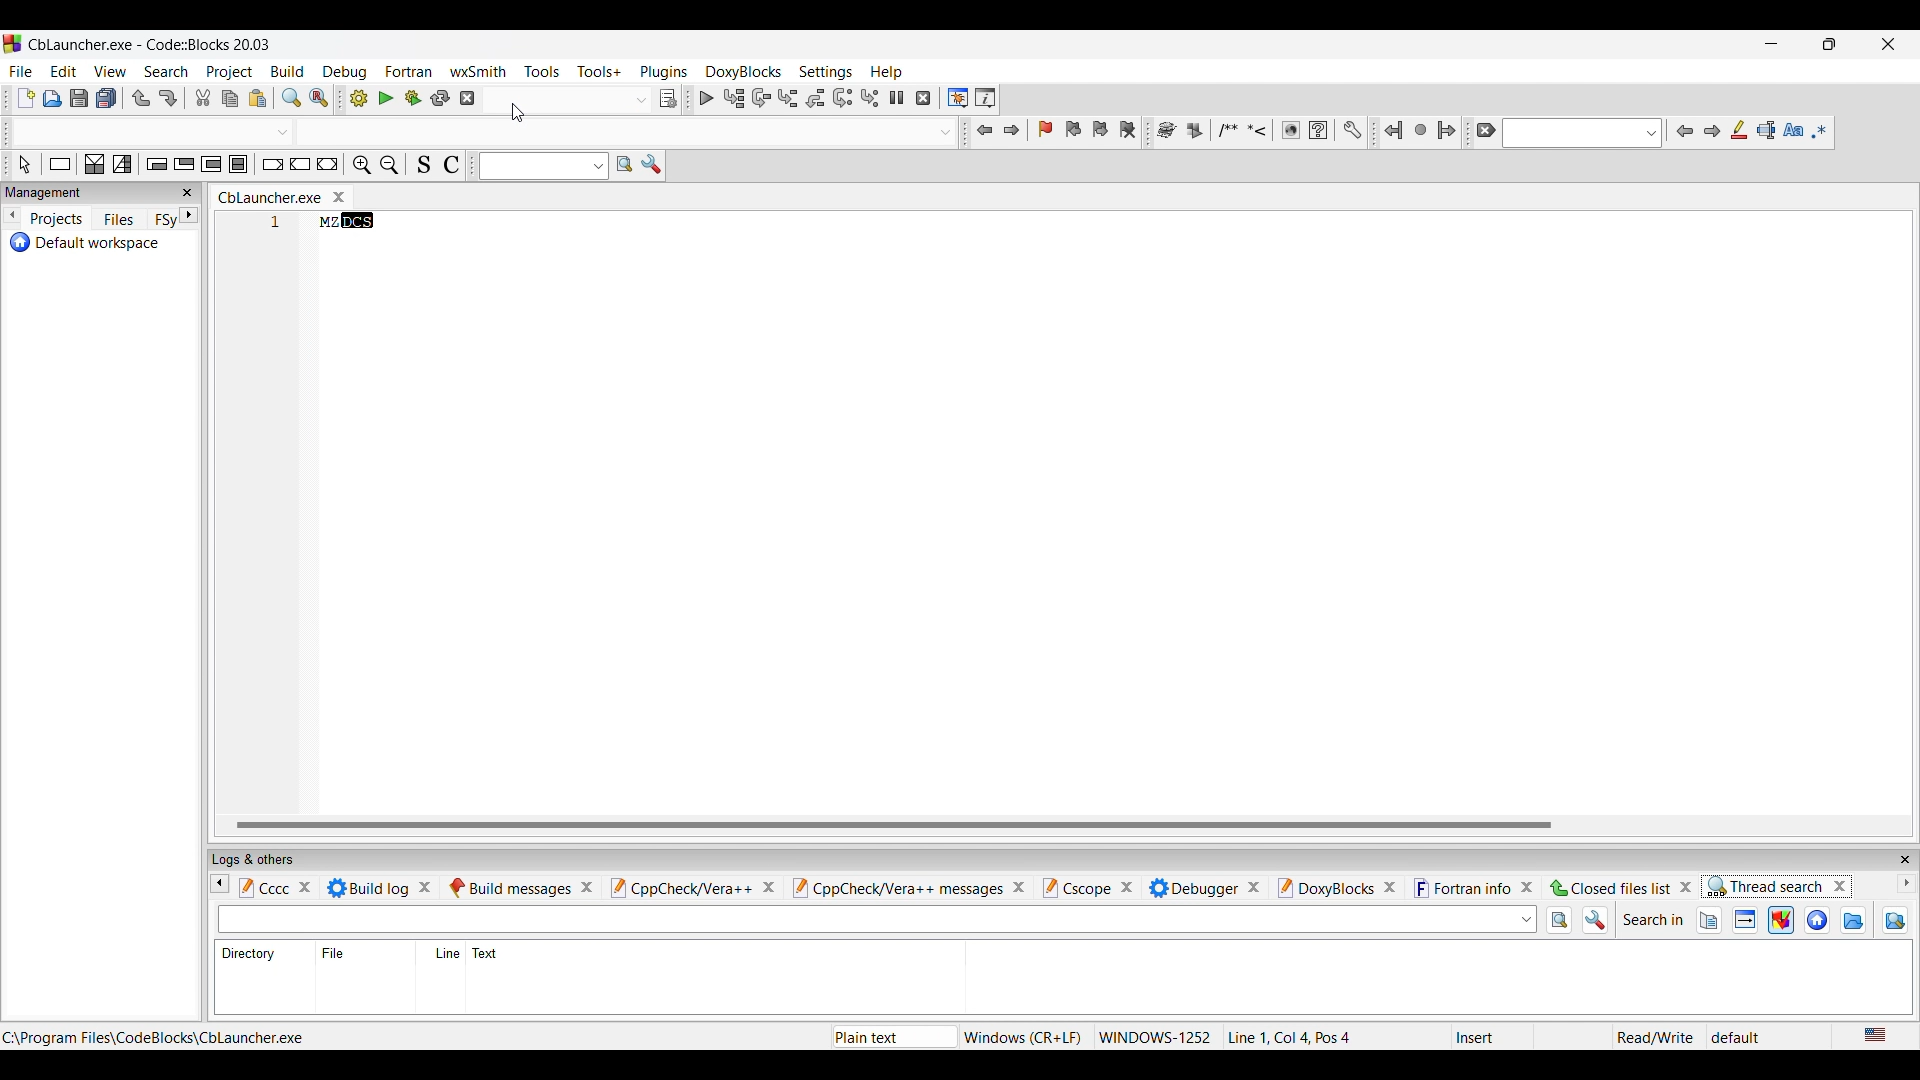 This screenshot has height=1080, width=1920. What do you see at coordinates (304, 887) in the screenshot?
I see `Close tab` at bounding box center [304, 887].